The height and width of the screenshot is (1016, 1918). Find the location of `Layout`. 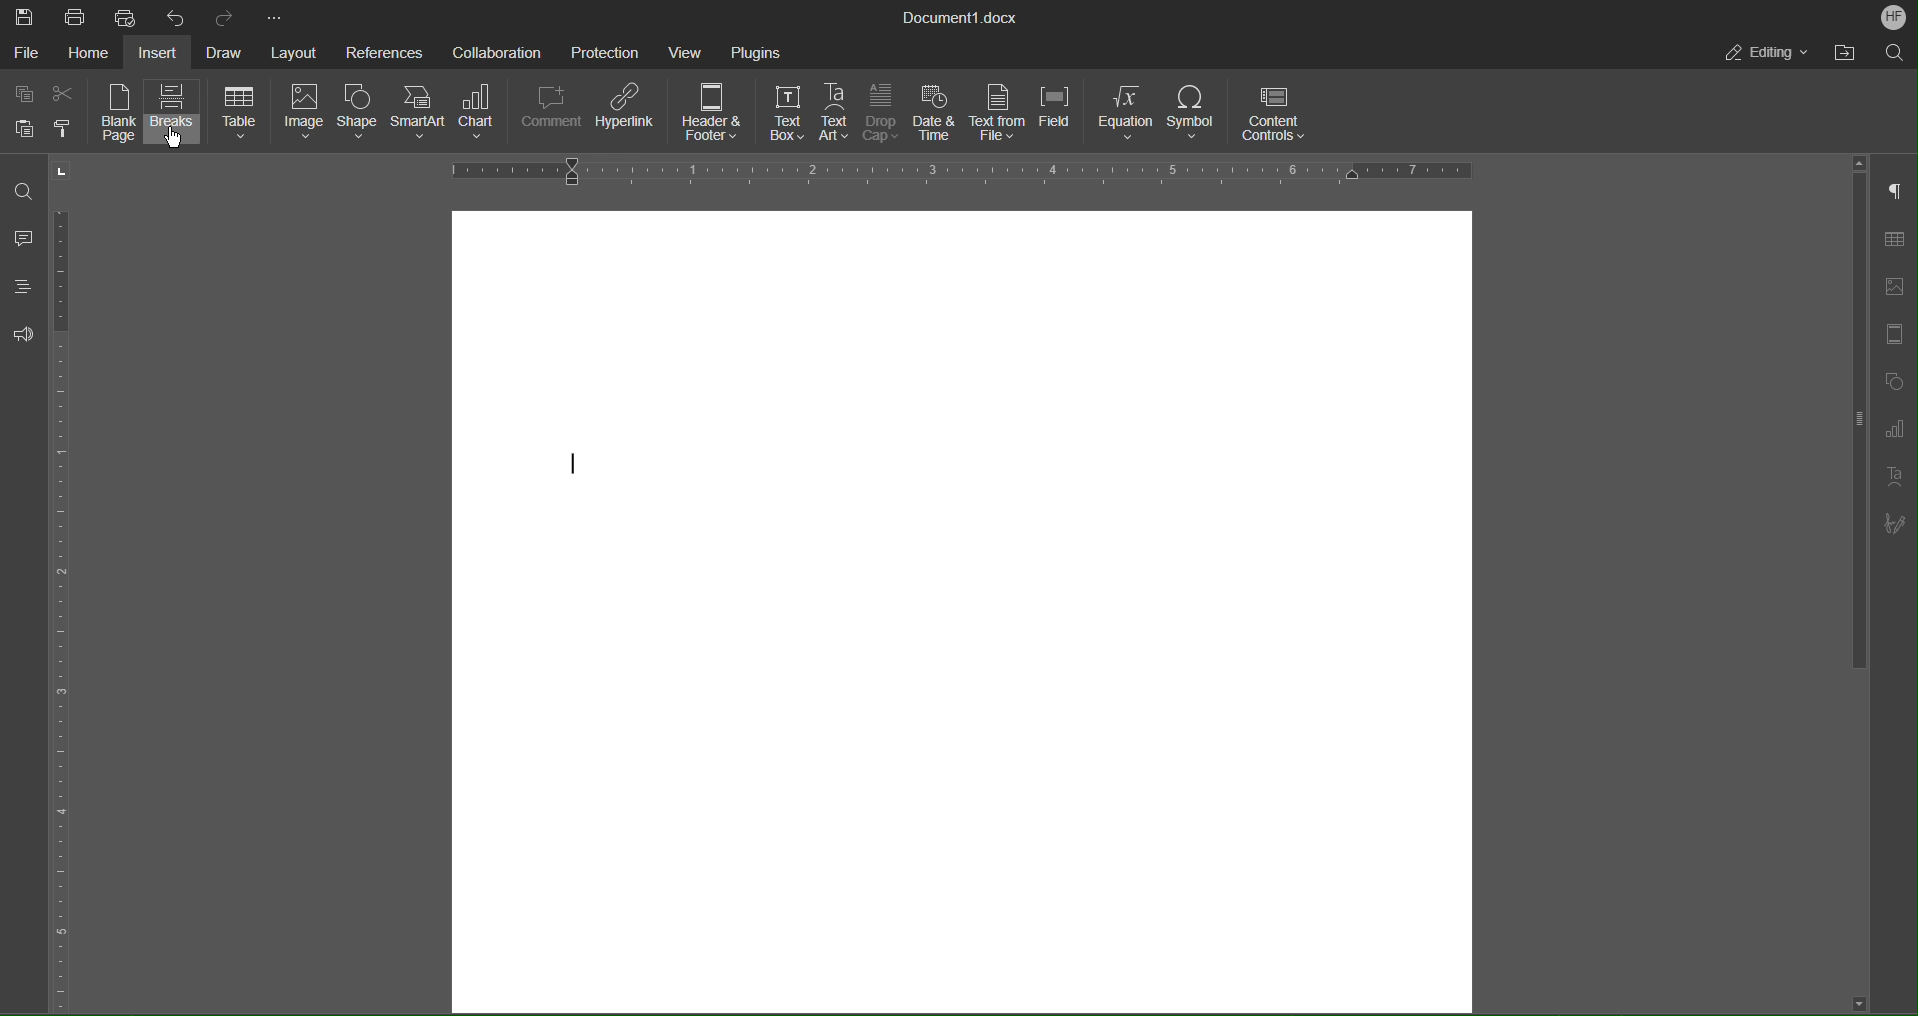

Layout is located at coordinates (294, 50).